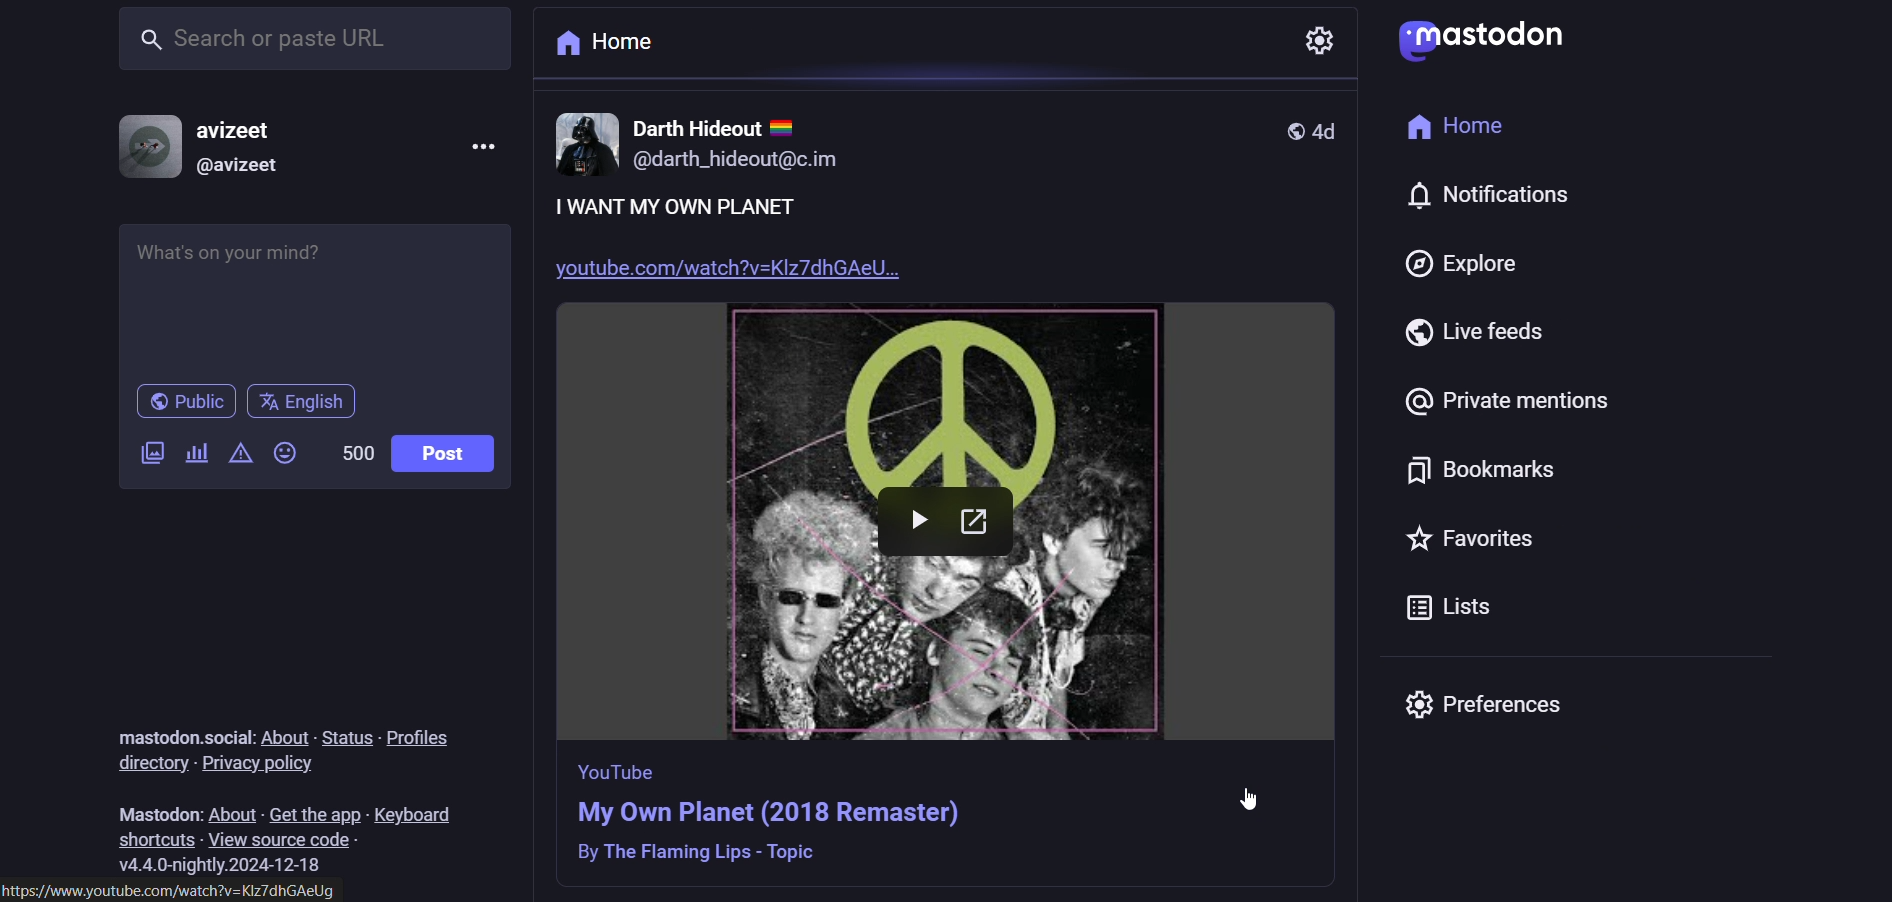 The width and height of the screenshot is (1892, 902). What do you see at coordinates (419, 813) in the screenshot?
I see `keyboard` at bounding box center [419, 813].